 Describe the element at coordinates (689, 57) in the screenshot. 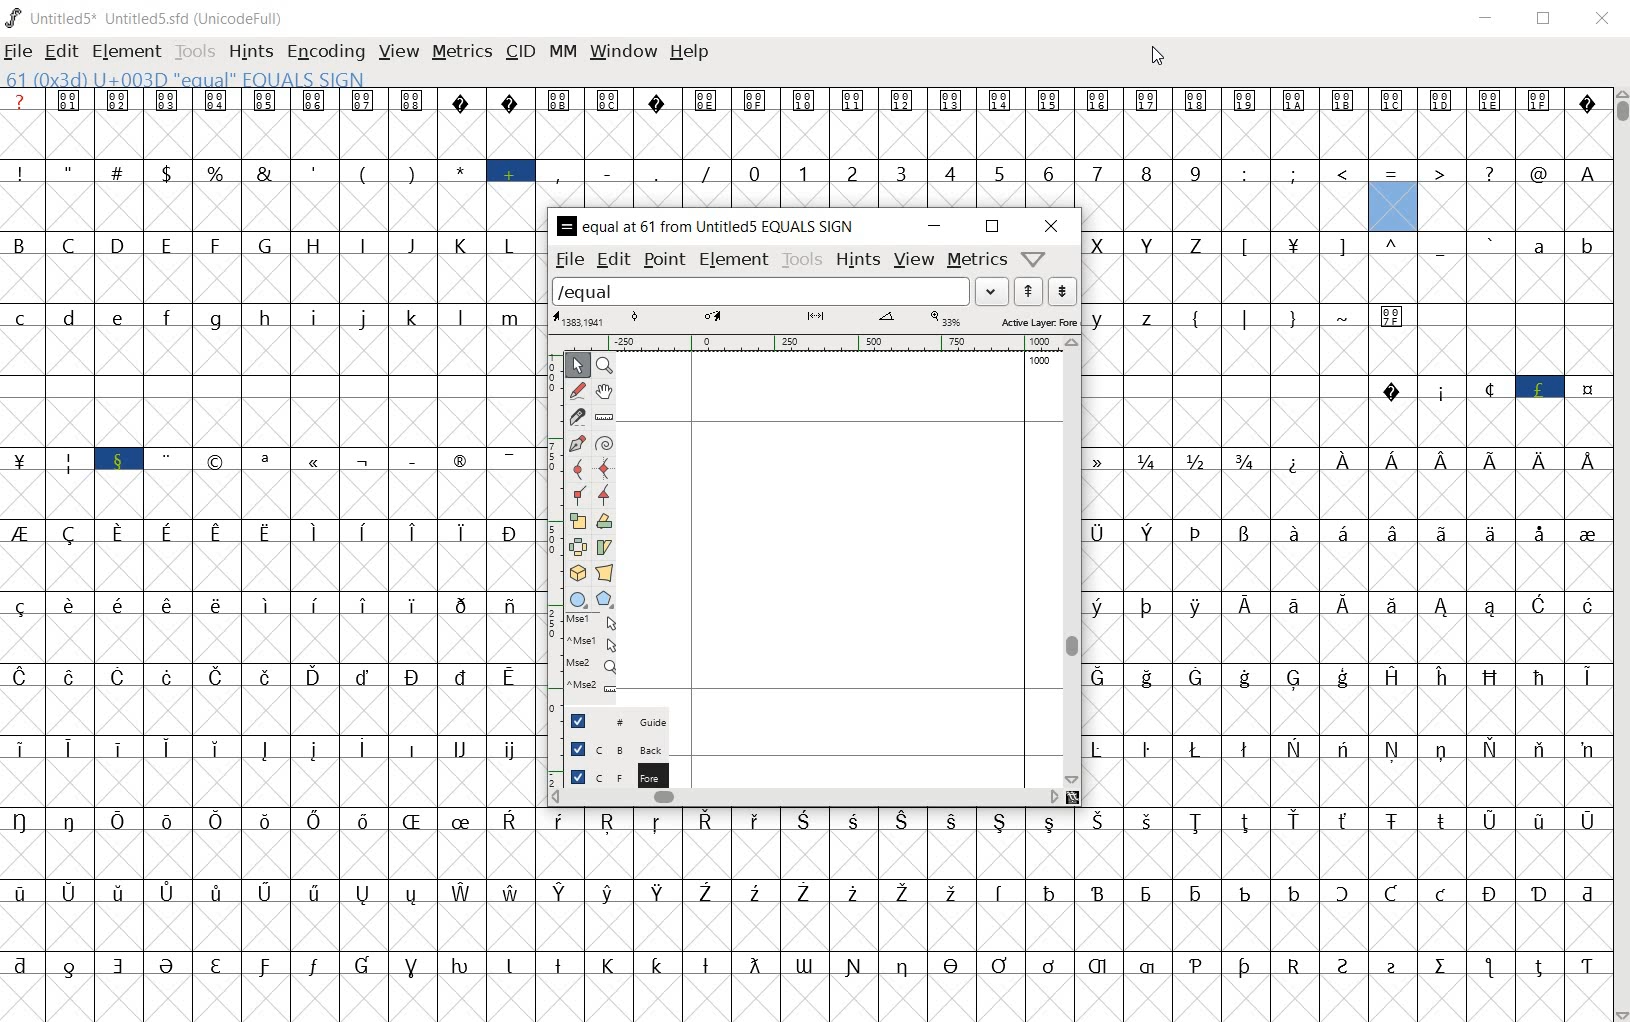

I see `help` at that location.